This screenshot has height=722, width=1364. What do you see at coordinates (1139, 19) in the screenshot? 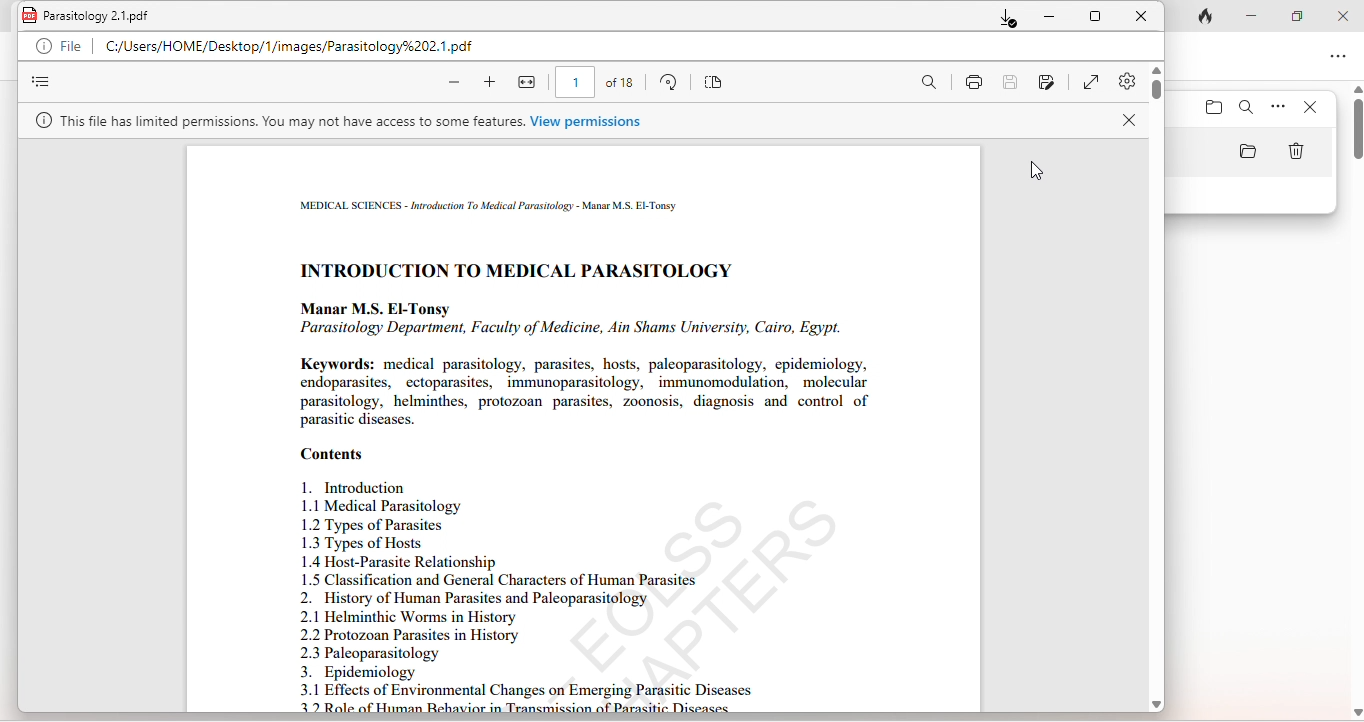
I see `close` at bounding box center [1139, 19].